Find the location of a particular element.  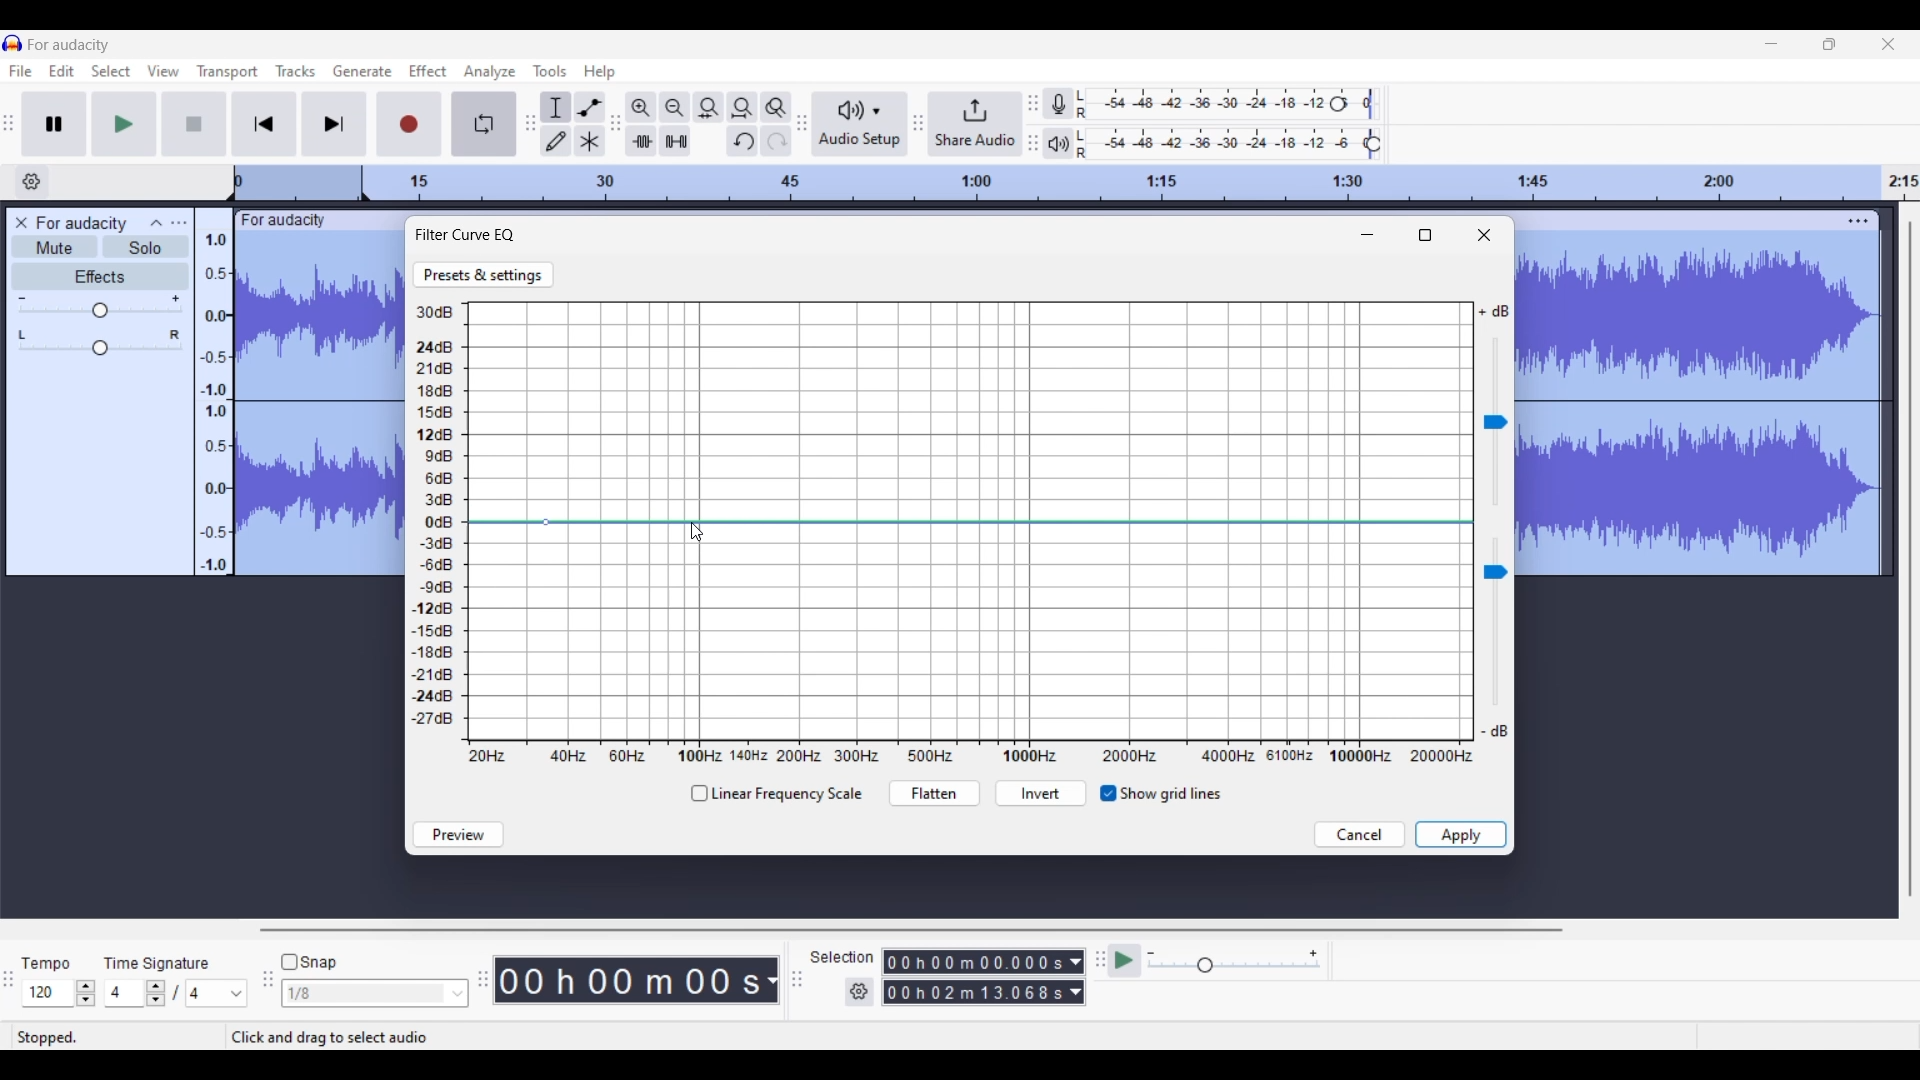

Max. time signature options is located at coordinates (217, 994).